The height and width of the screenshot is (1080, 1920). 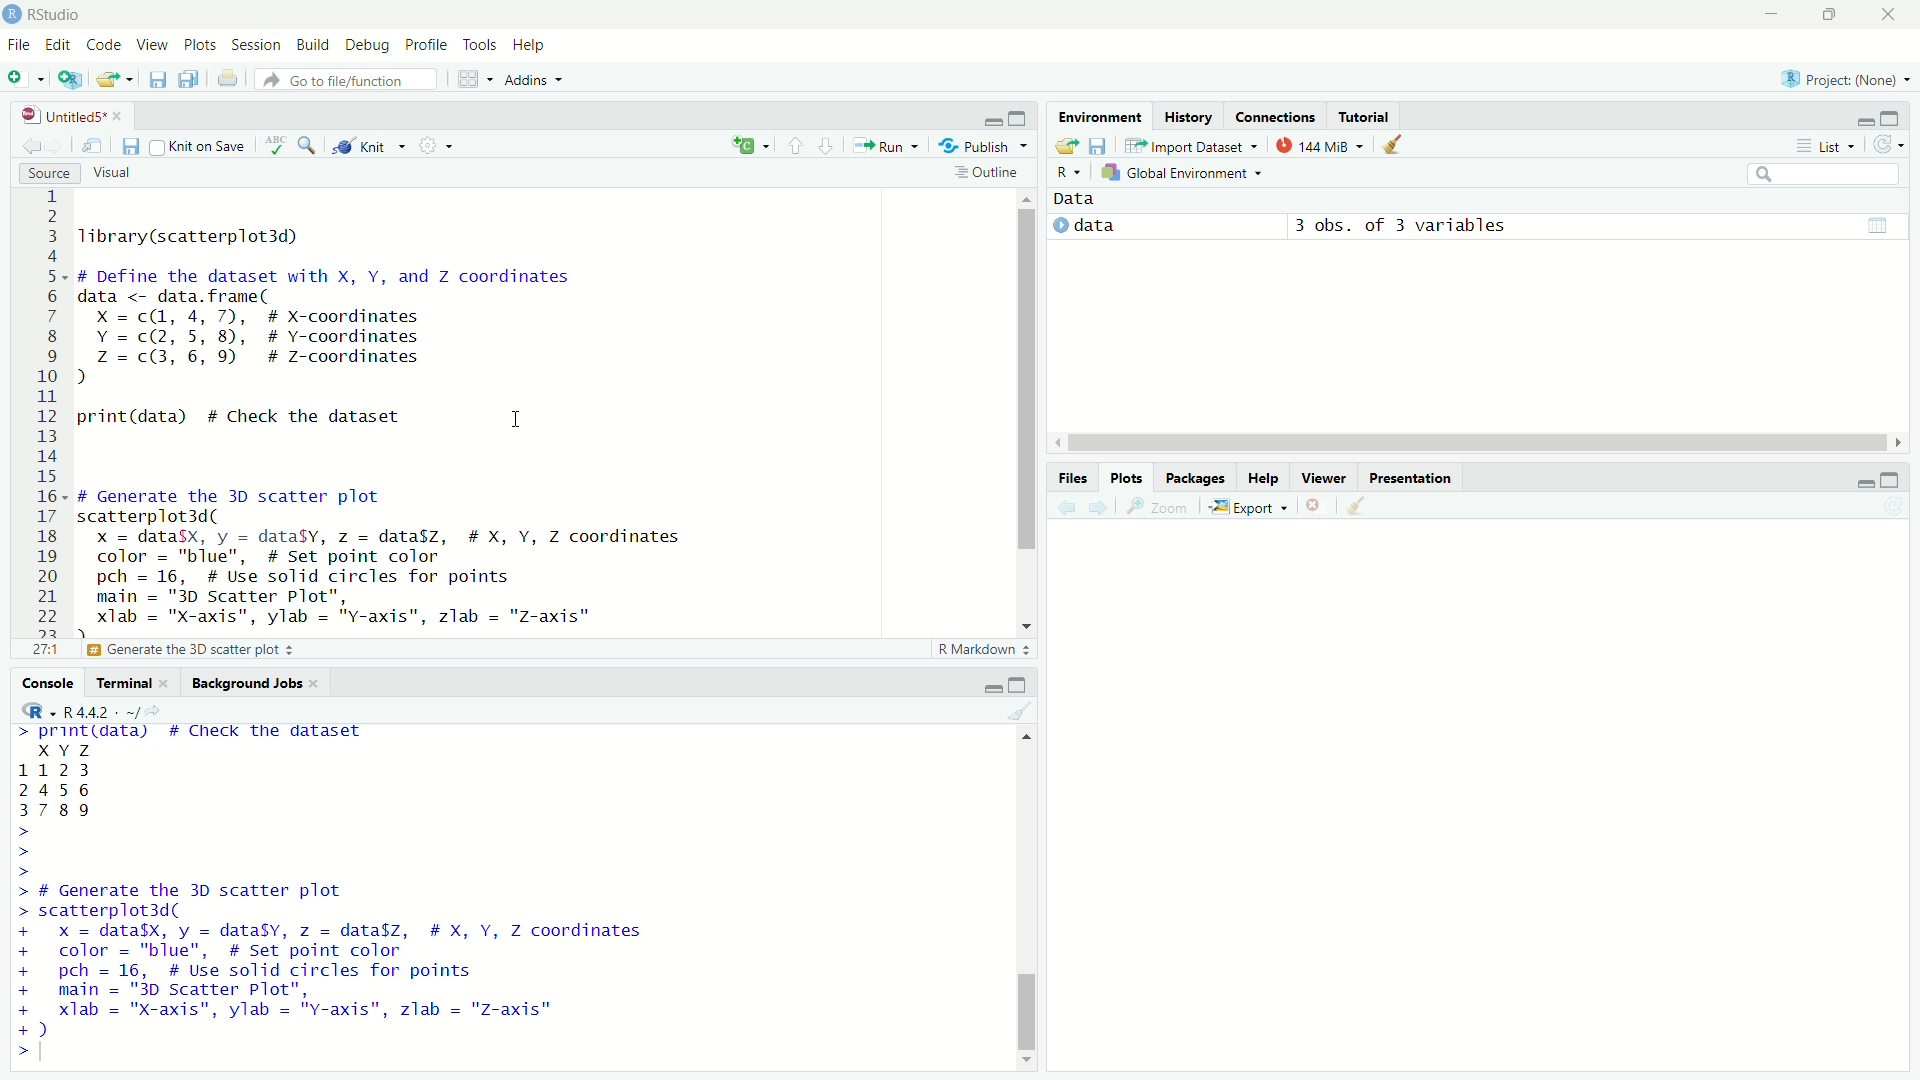 What do you see at coordinates (1260, 475) in the screenshot?
I see `Help` at bounding box center [1260, 475].